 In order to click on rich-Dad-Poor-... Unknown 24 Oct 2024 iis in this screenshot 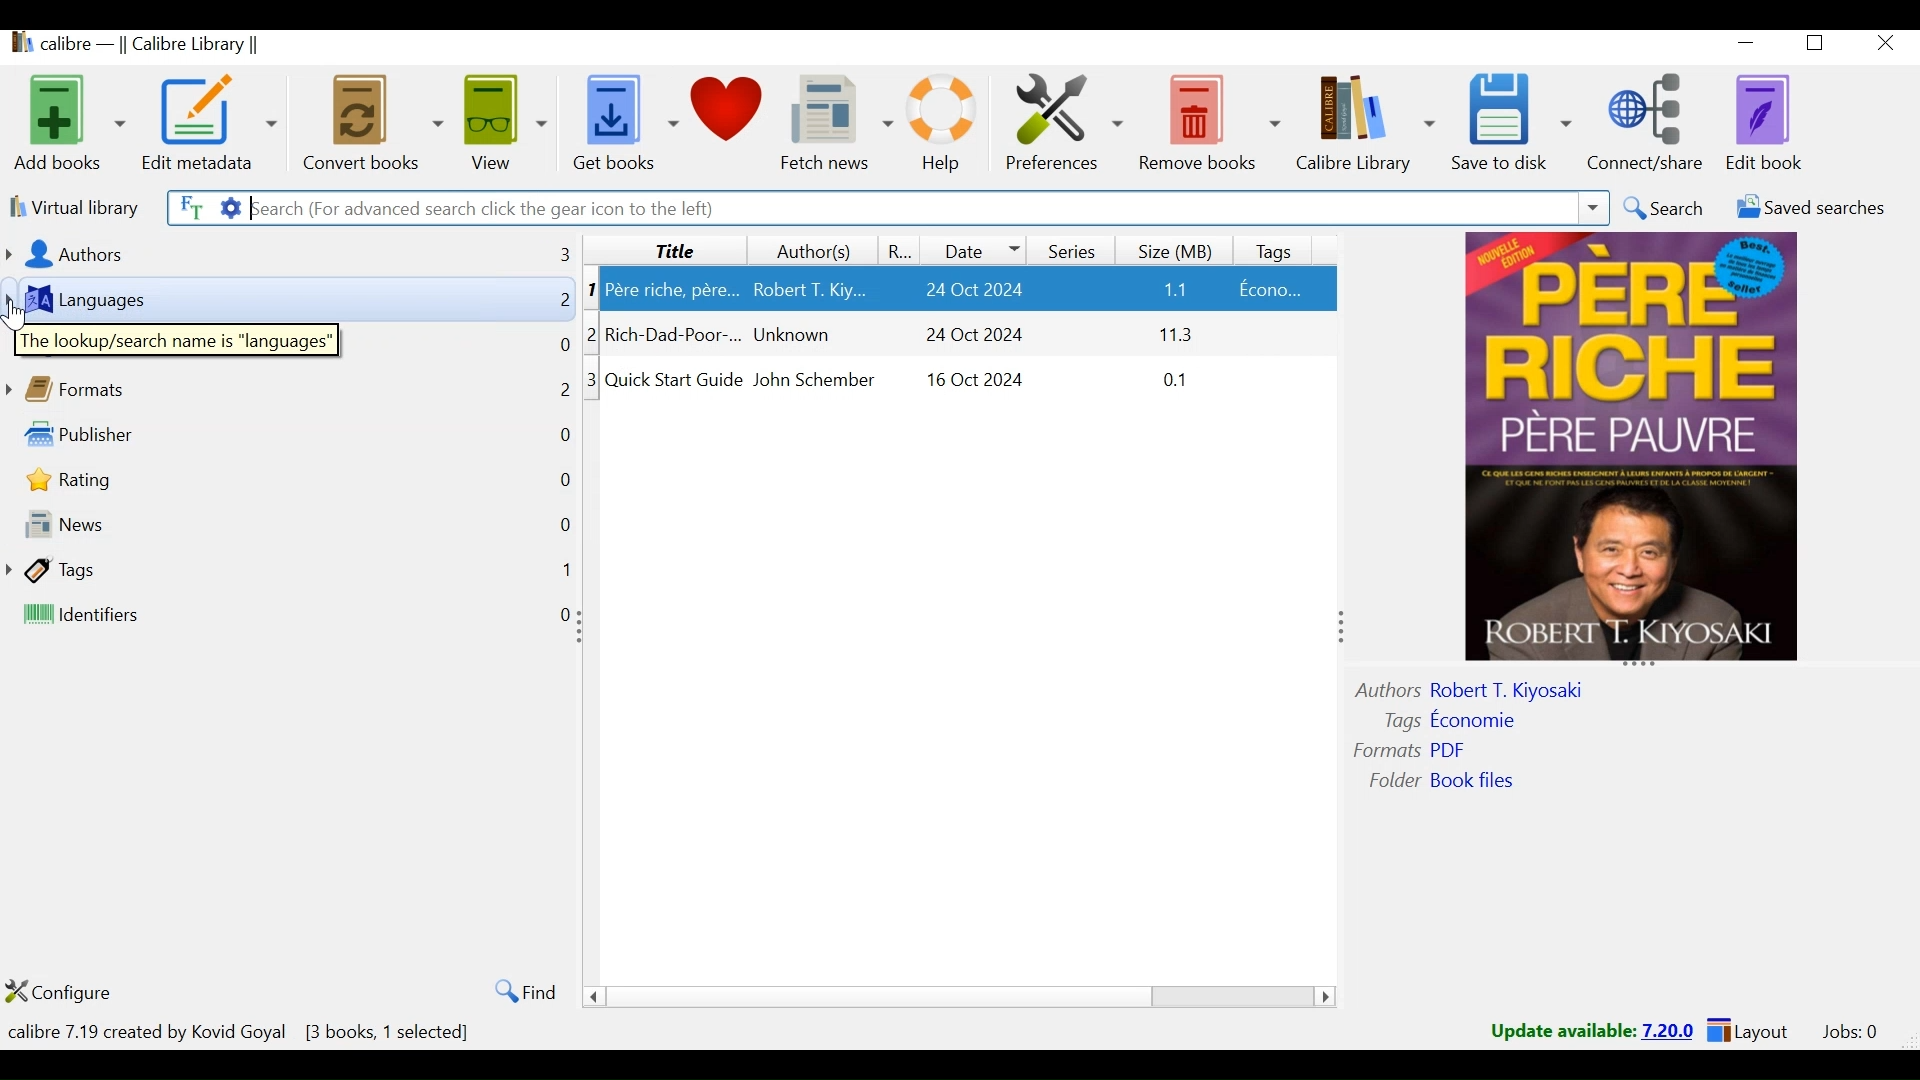, I will do `click(969, 337)`.